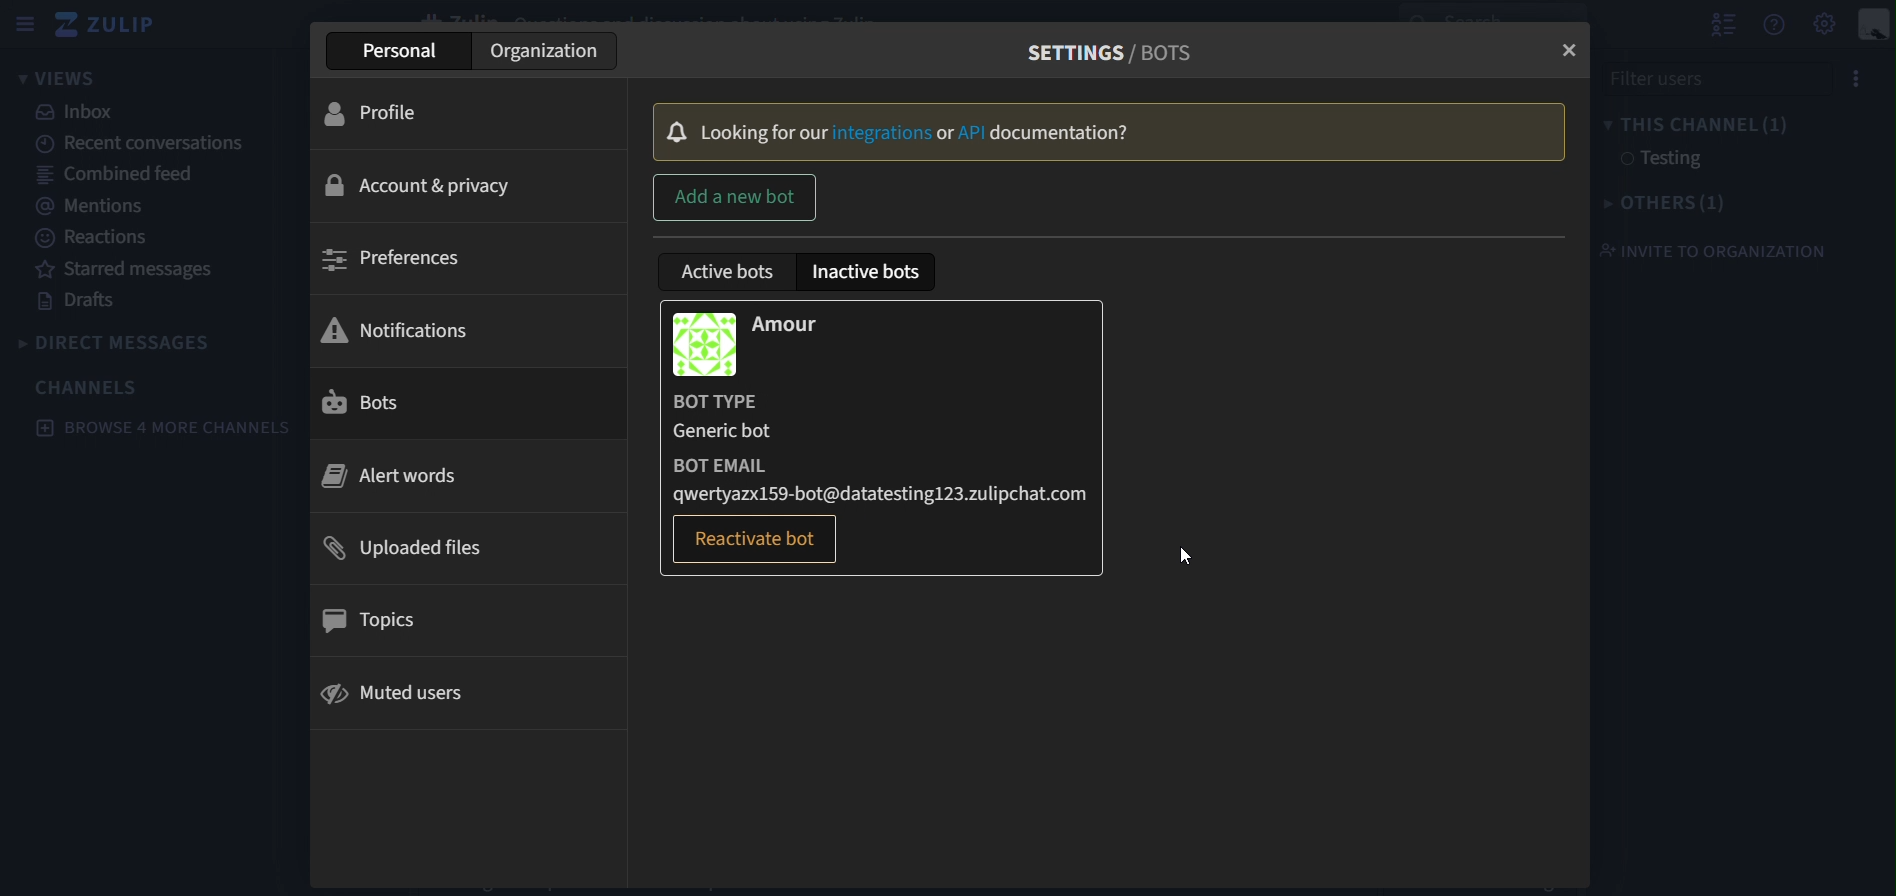  What do you see at coordinates (735, 198) in the screenshot?
I see `add a new bot` at bounding box center [735, 198].